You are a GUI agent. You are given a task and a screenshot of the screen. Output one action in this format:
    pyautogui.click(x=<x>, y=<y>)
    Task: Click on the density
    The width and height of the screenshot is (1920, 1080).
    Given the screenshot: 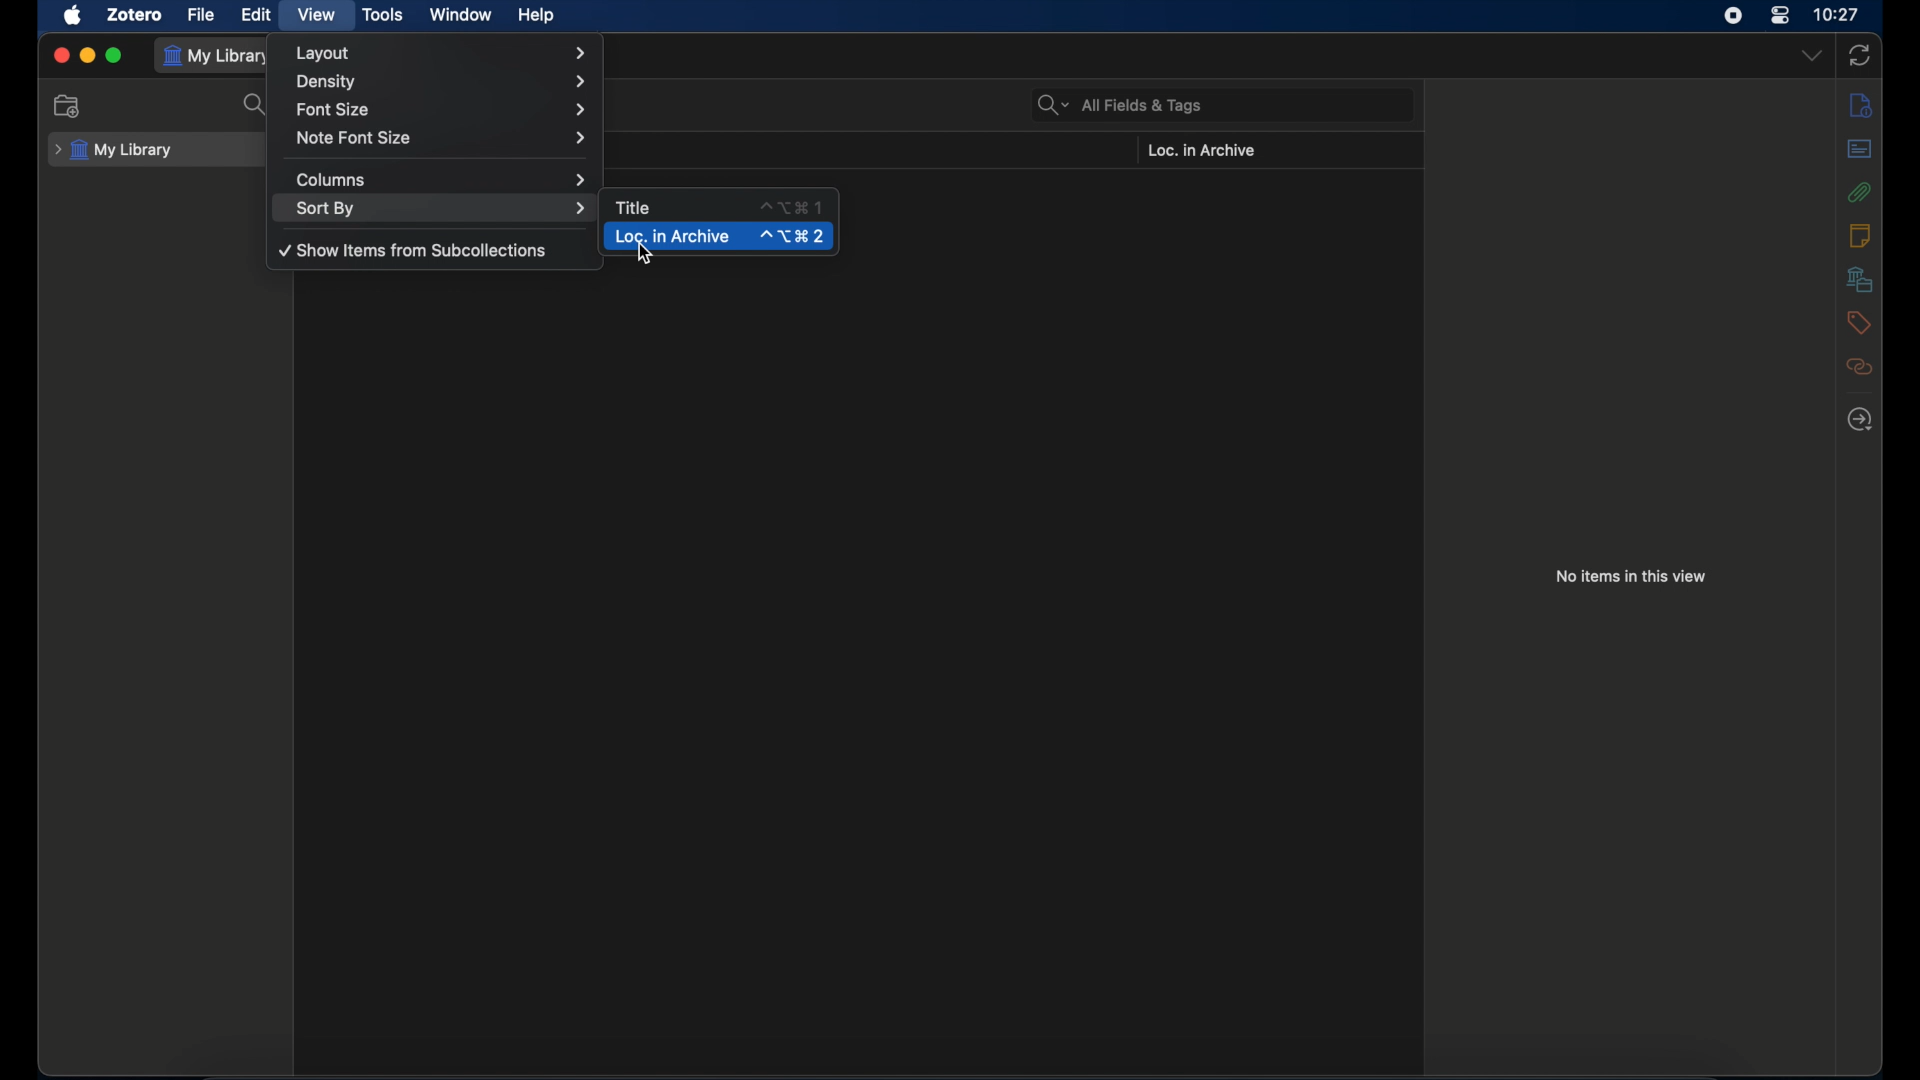 What is the action you would take?
    pyautogui.click(x=440, y=81)
    